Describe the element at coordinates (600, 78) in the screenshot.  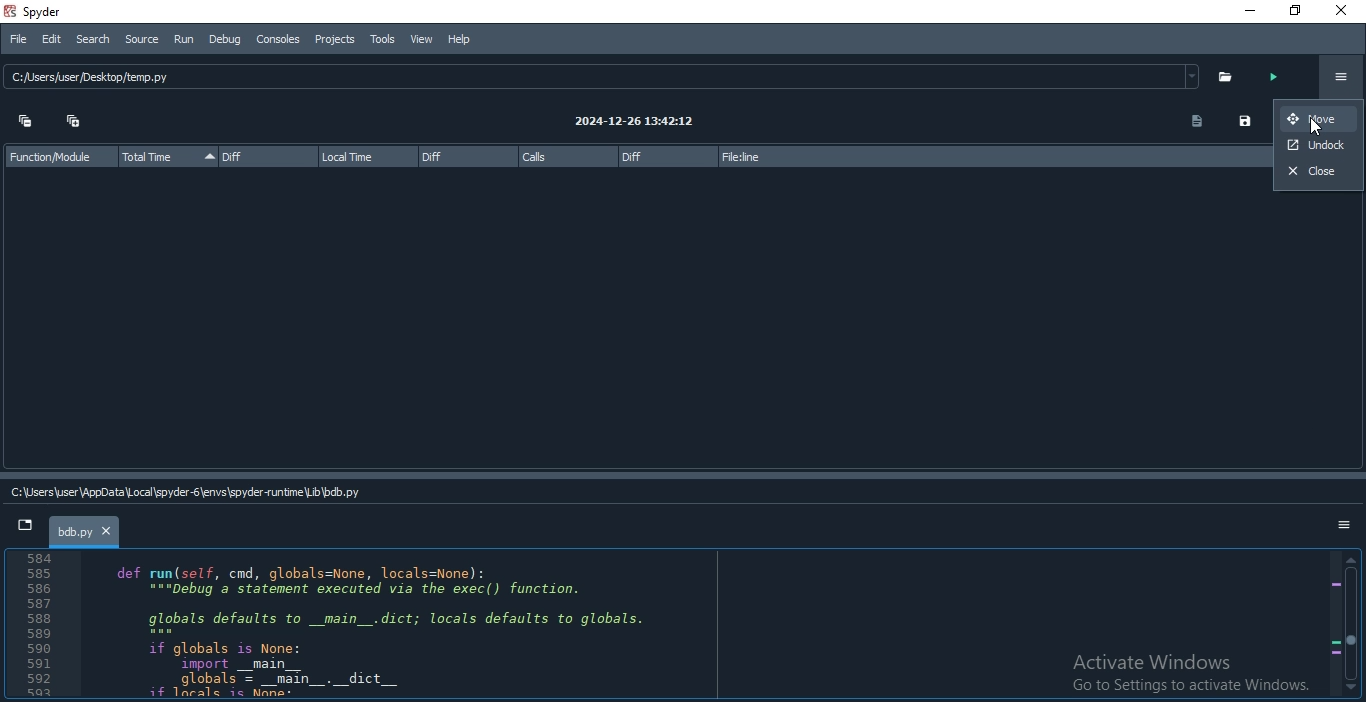
I see `file history` at that location.